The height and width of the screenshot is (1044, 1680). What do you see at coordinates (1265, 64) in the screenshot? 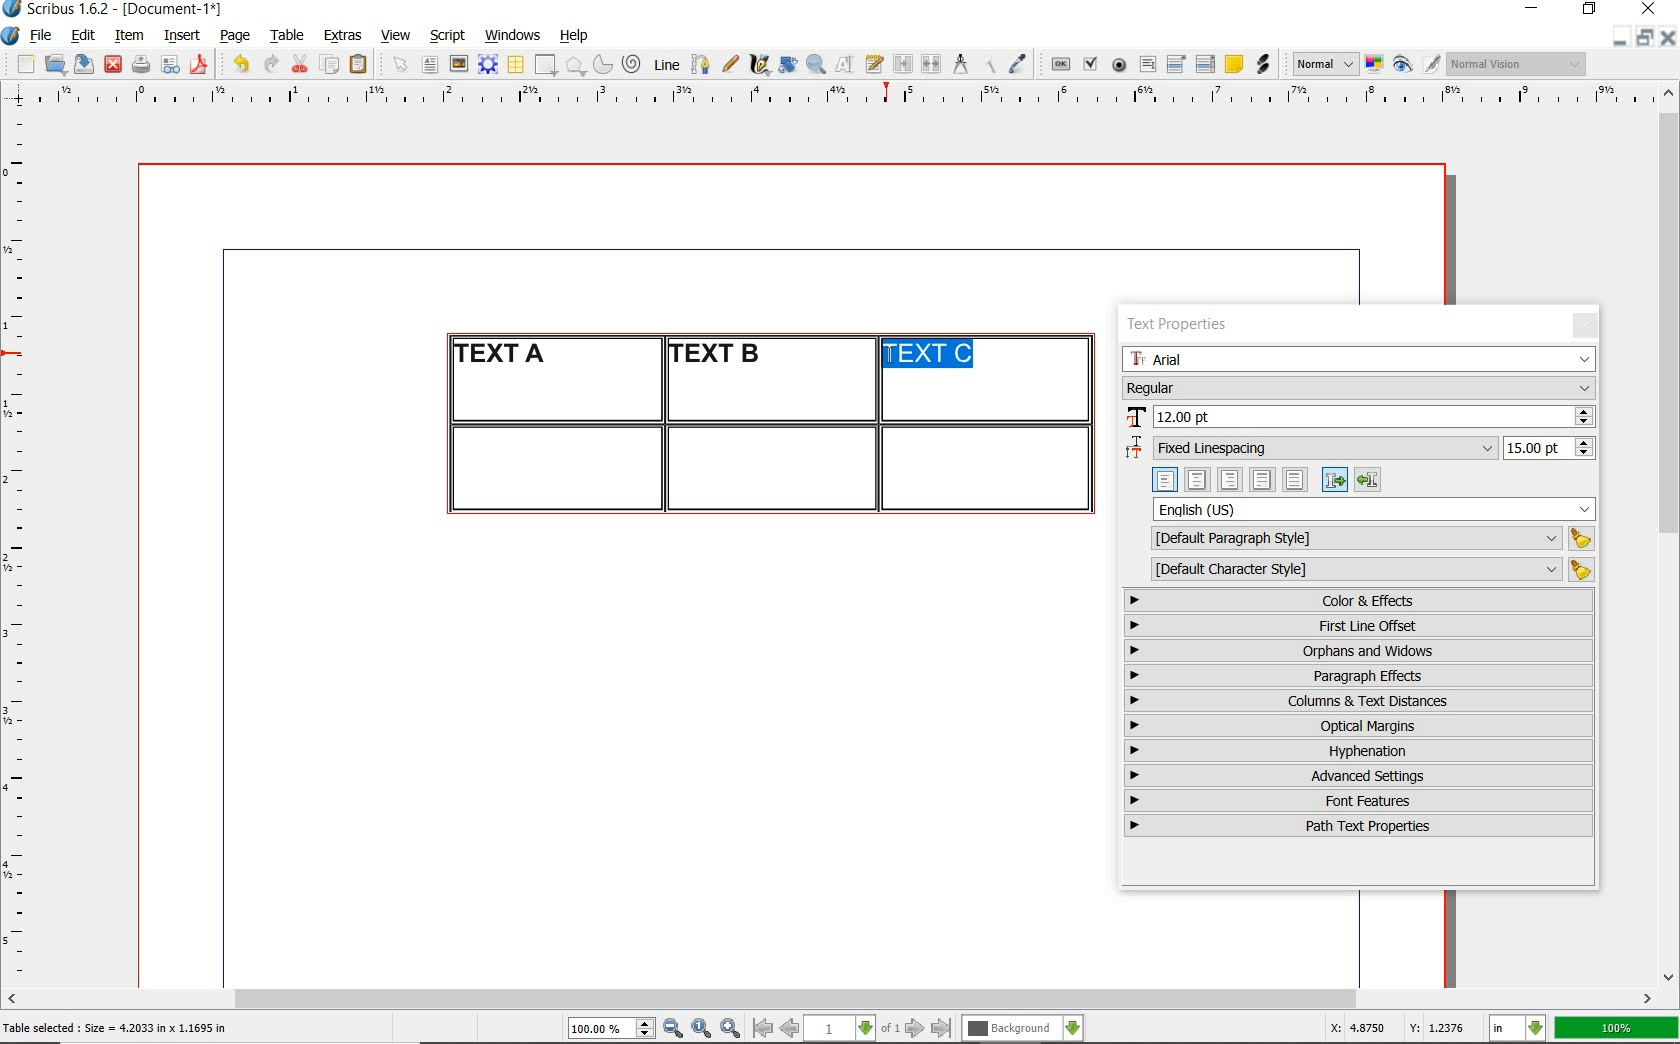
I see `link annotation` at bounding box center [1265, 64].